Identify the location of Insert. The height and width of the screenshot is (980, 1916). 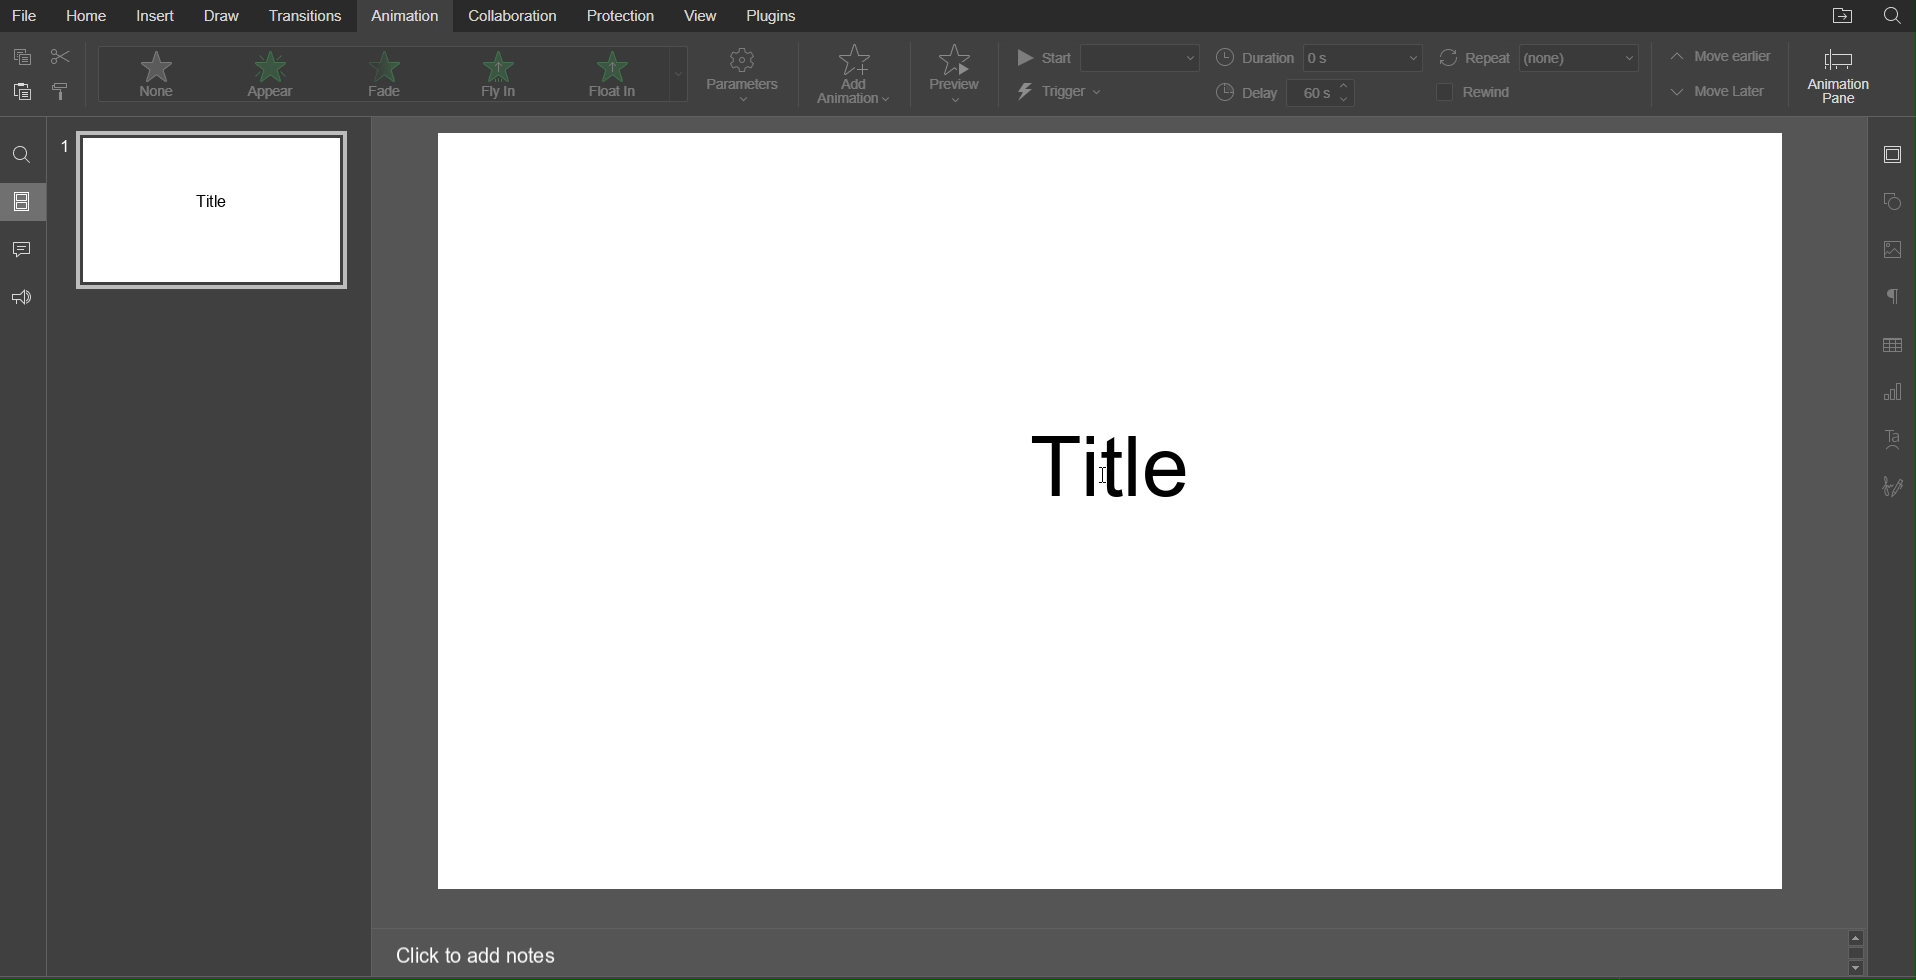
(159, 17).